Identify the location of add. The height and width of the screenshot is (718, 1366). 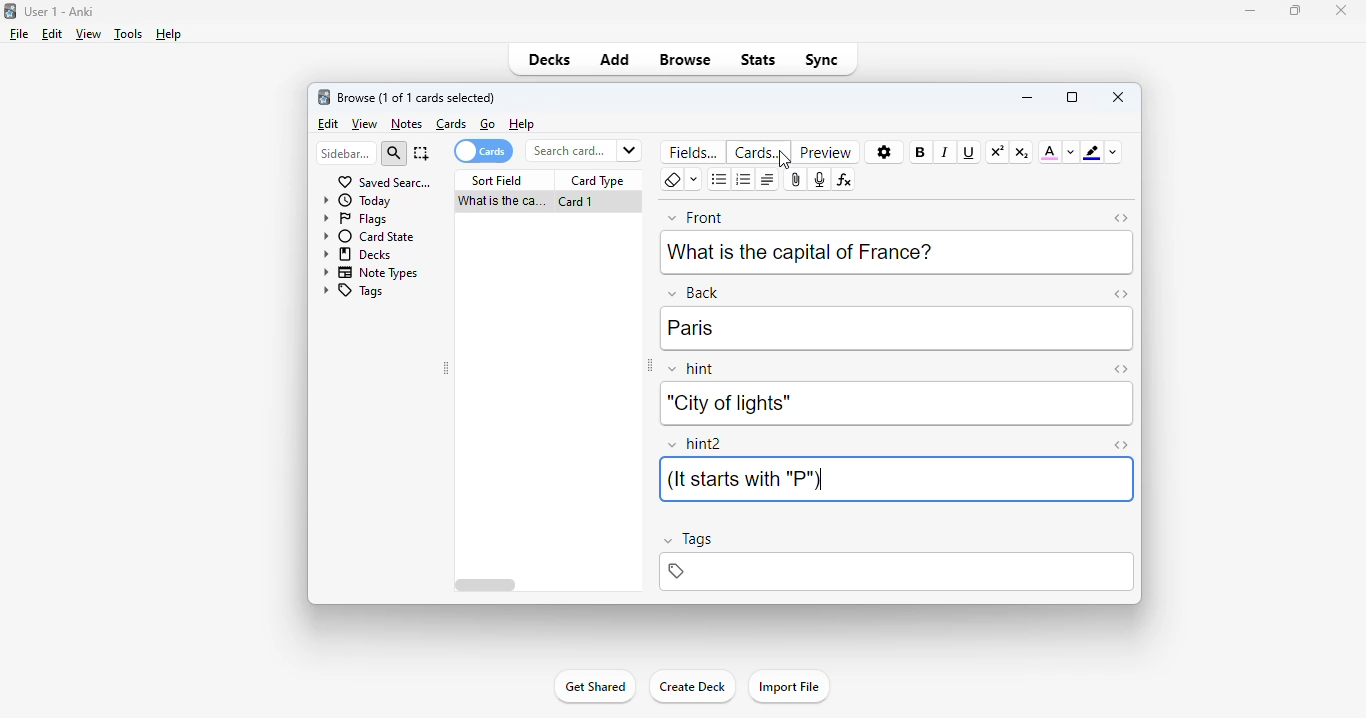
(615, 58).